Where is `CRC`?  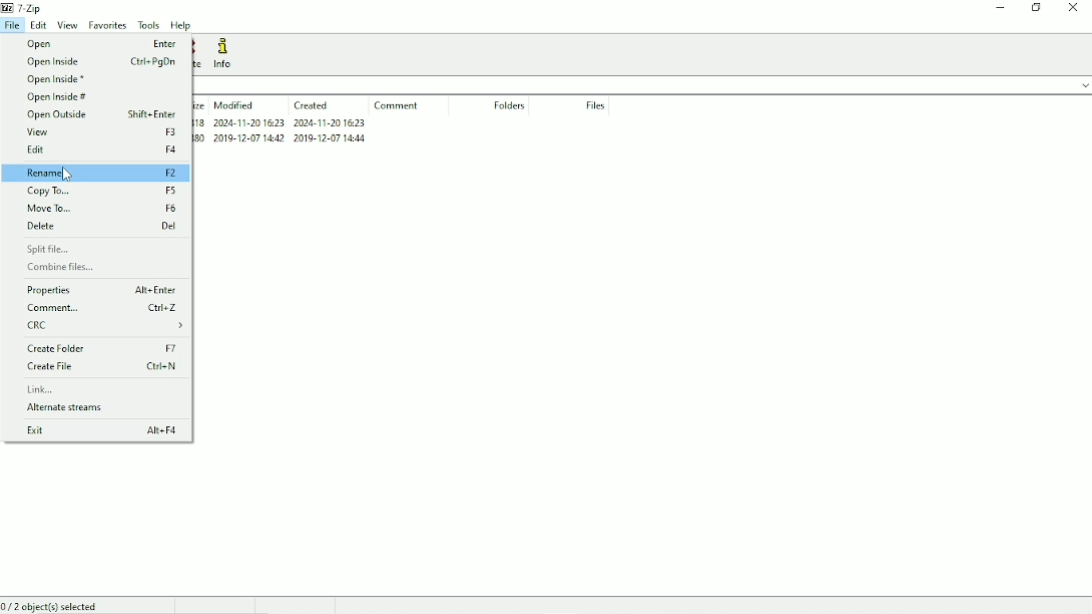
CRC is located at coordinates (105, 325).